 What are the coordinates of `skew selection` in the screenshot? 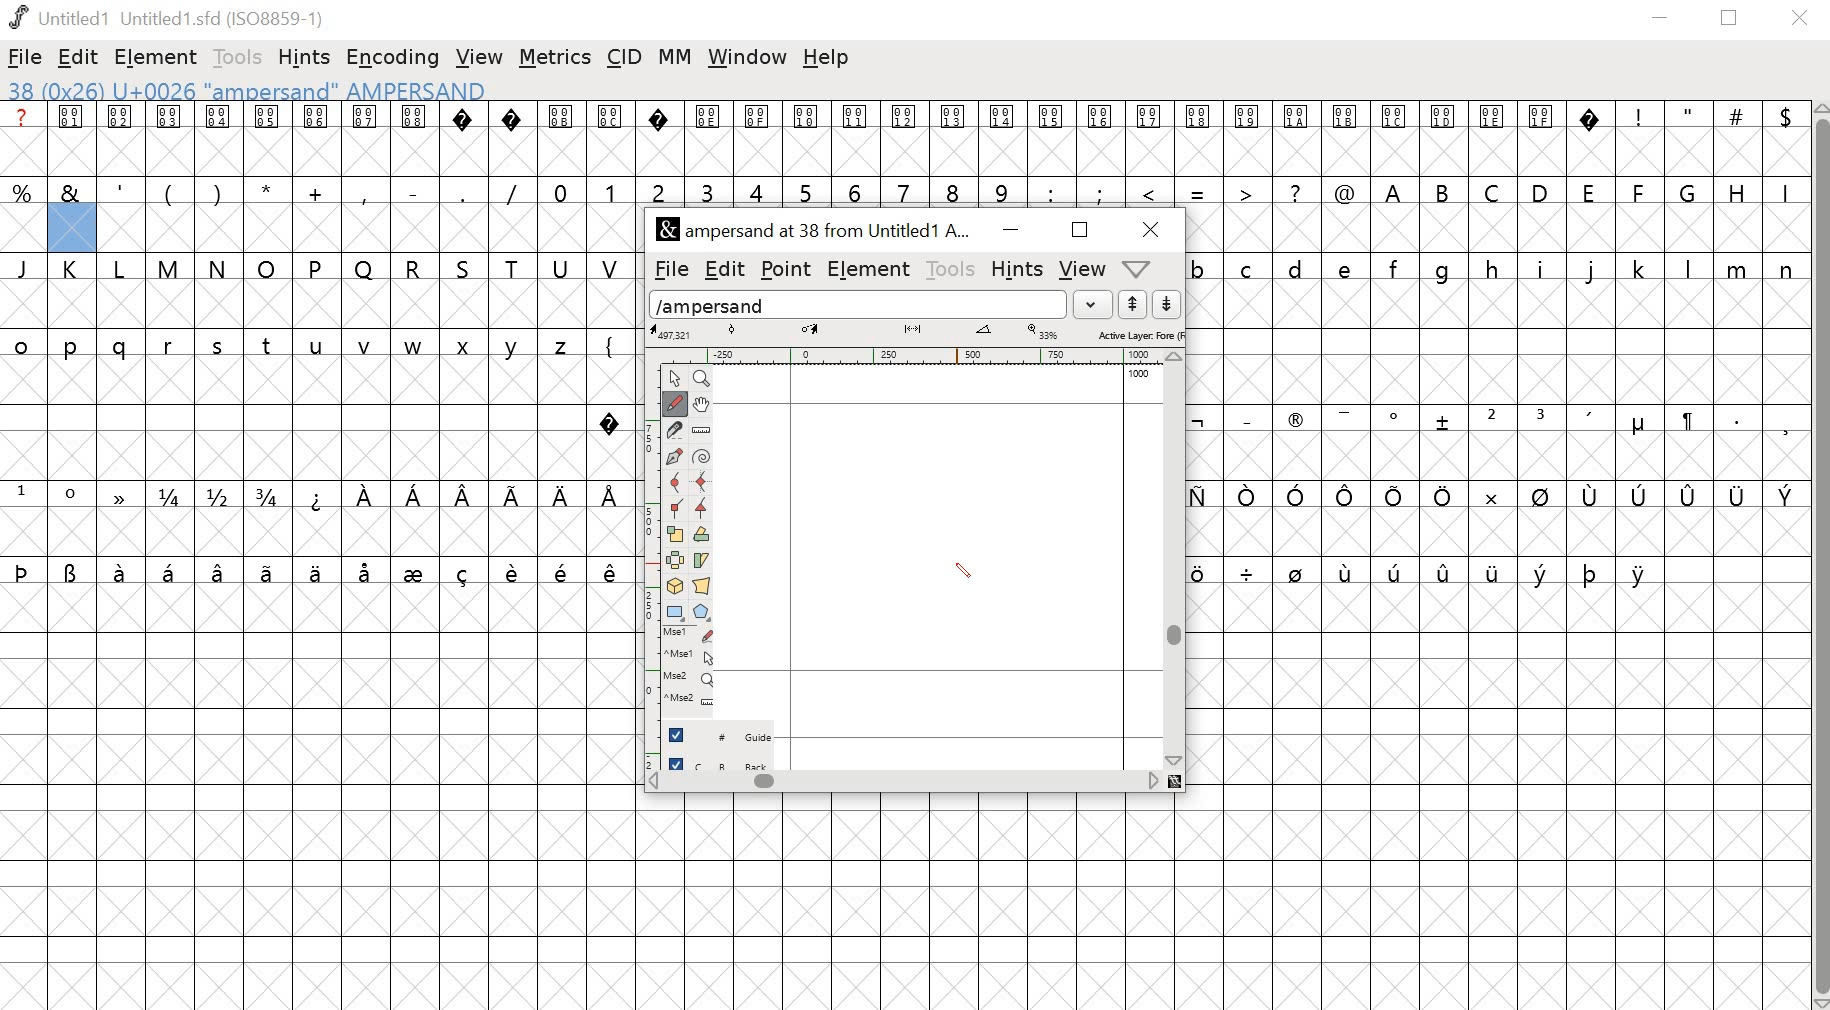 It's located at (704, 560).